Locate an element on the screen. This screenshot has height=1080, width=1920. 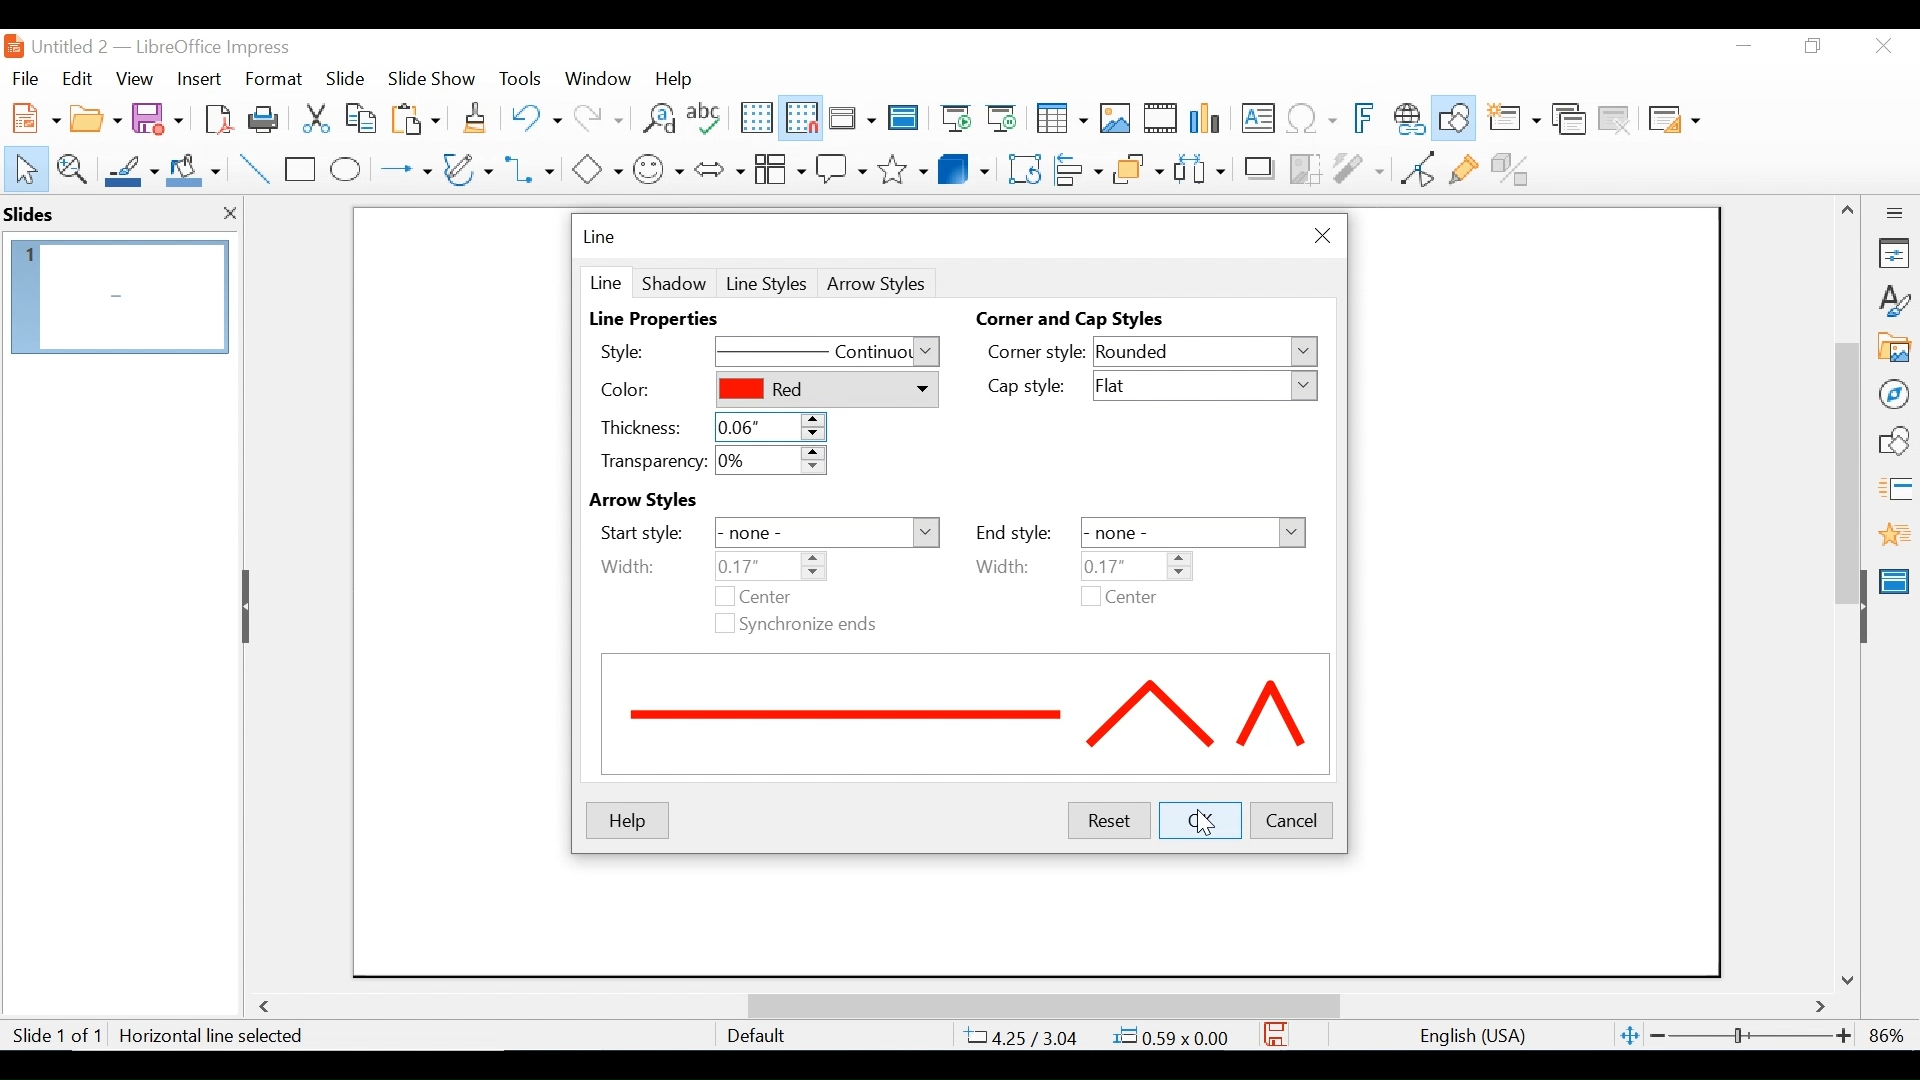
Scroll Left is located at coordinates (268, 1007).